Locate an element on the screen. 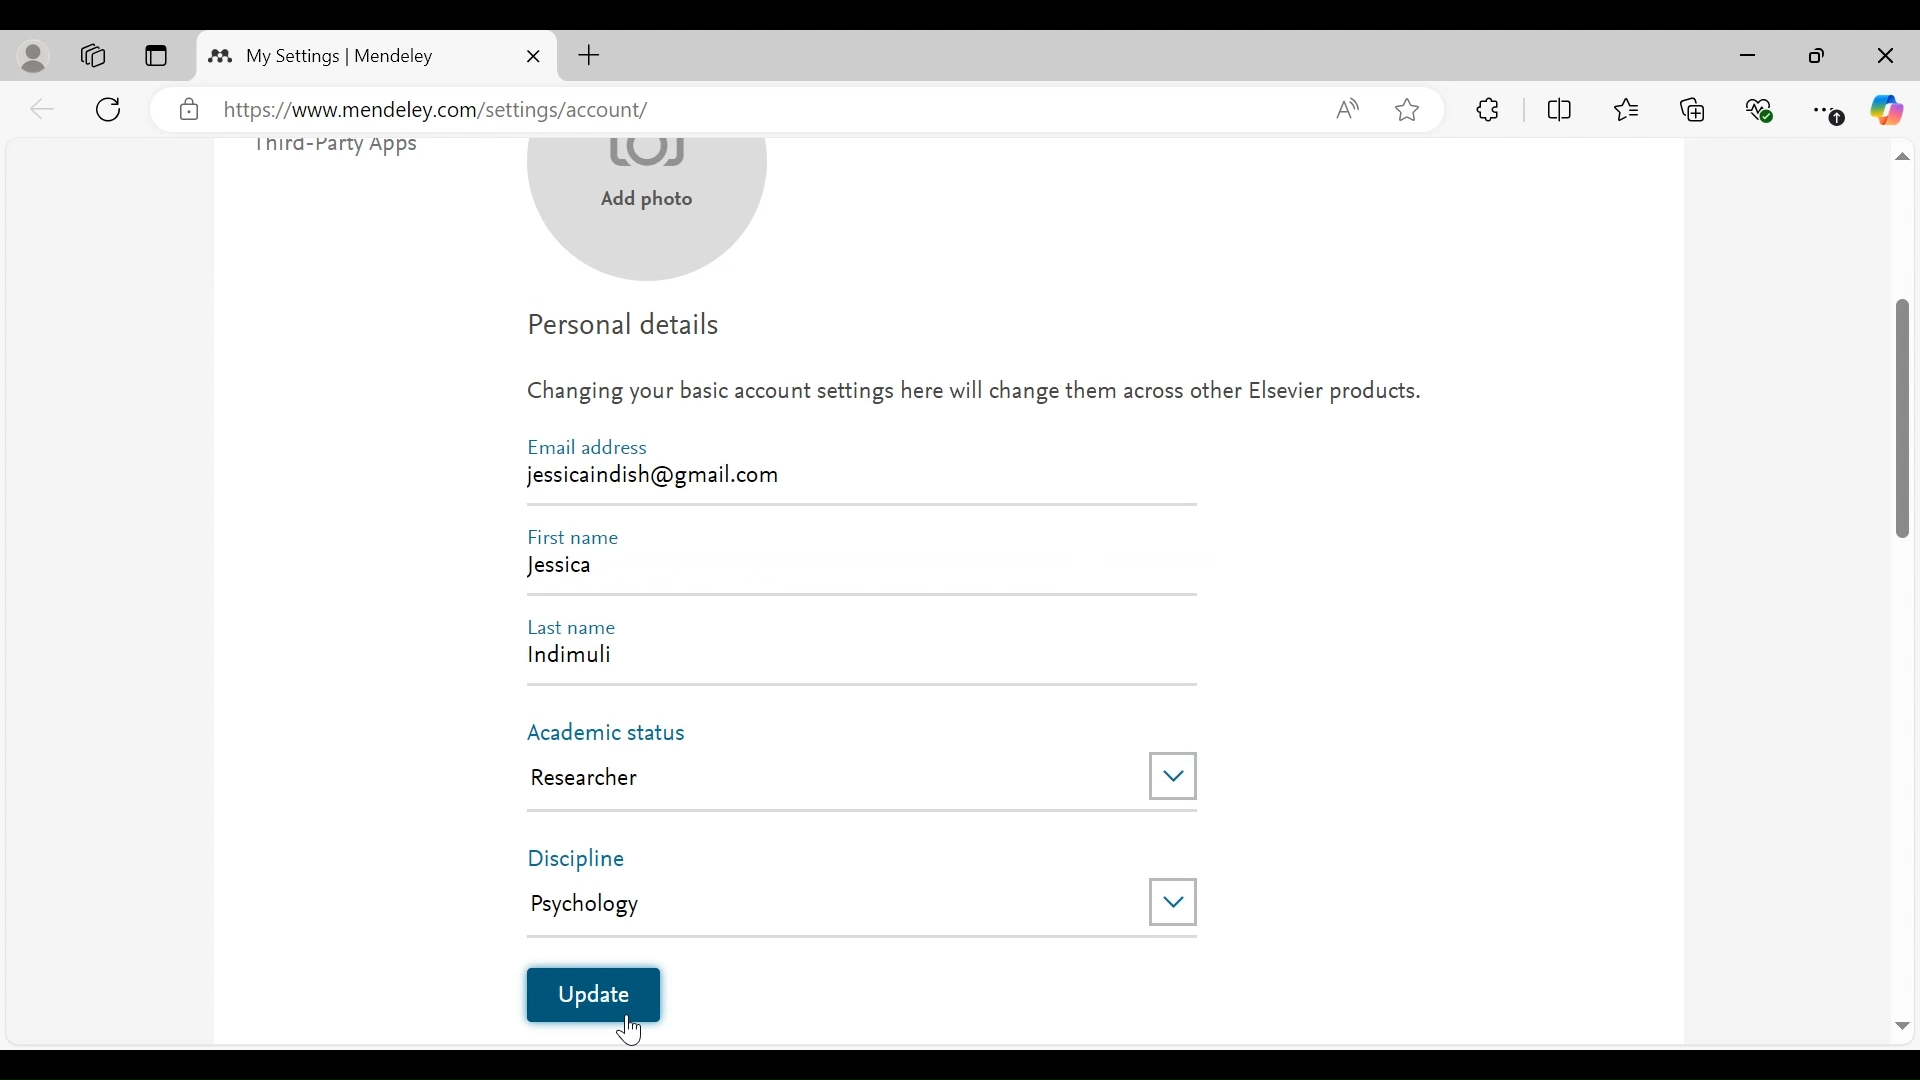 The height and width of the screenshot is (1080, 1920). Update is located at coordinates (591, 995).